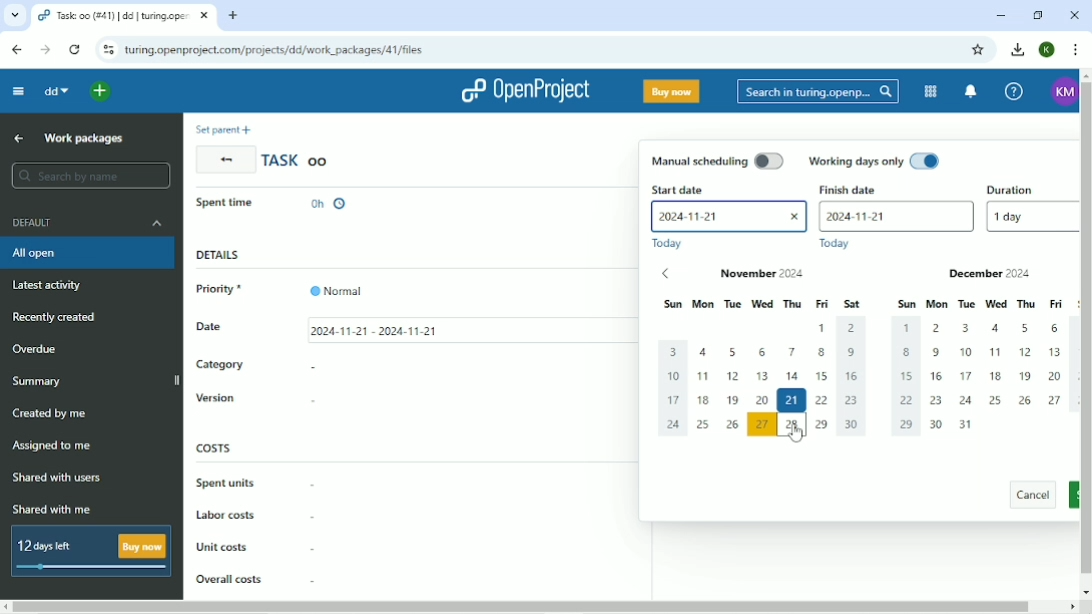  What do you see at coordinates (91, 176) in the screenshot?
I see `Search by name` at bounding box center [91, 176].